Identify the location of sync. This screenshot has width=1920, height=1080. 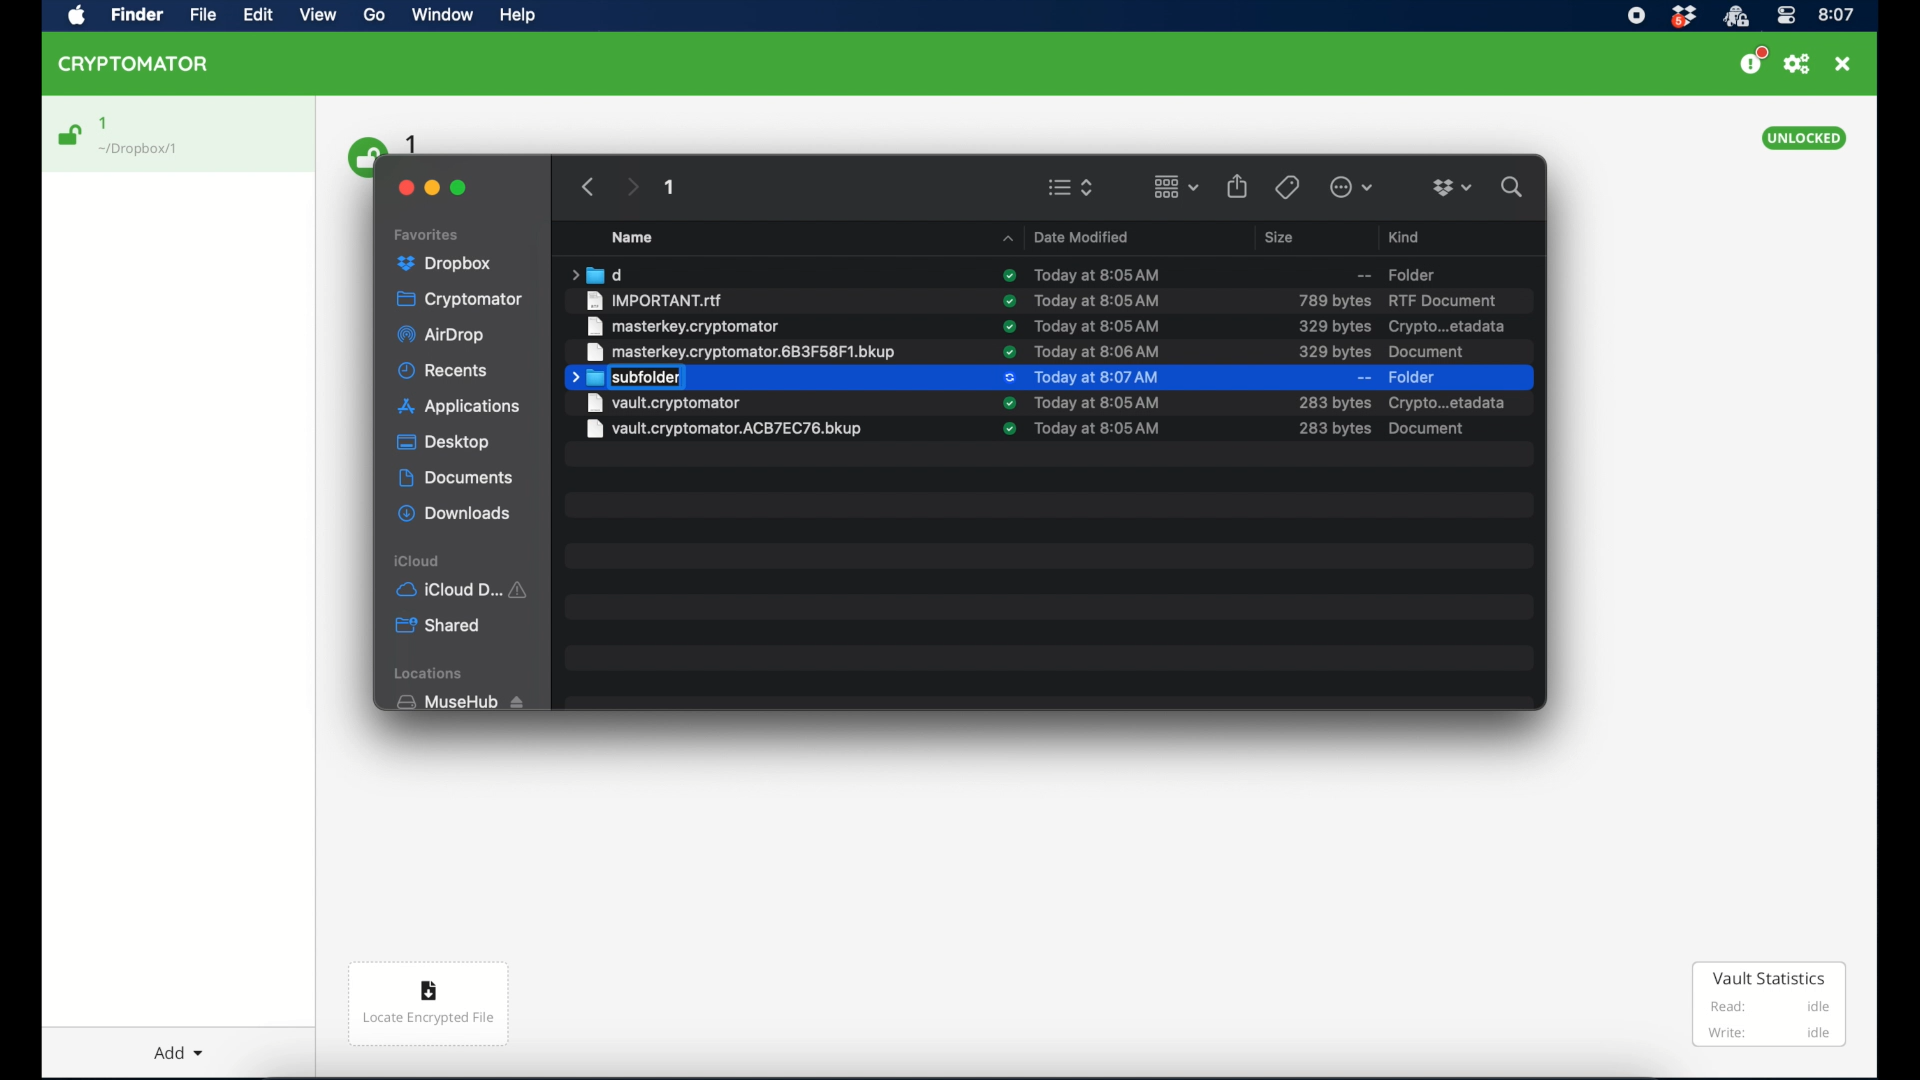
(1007, 277).